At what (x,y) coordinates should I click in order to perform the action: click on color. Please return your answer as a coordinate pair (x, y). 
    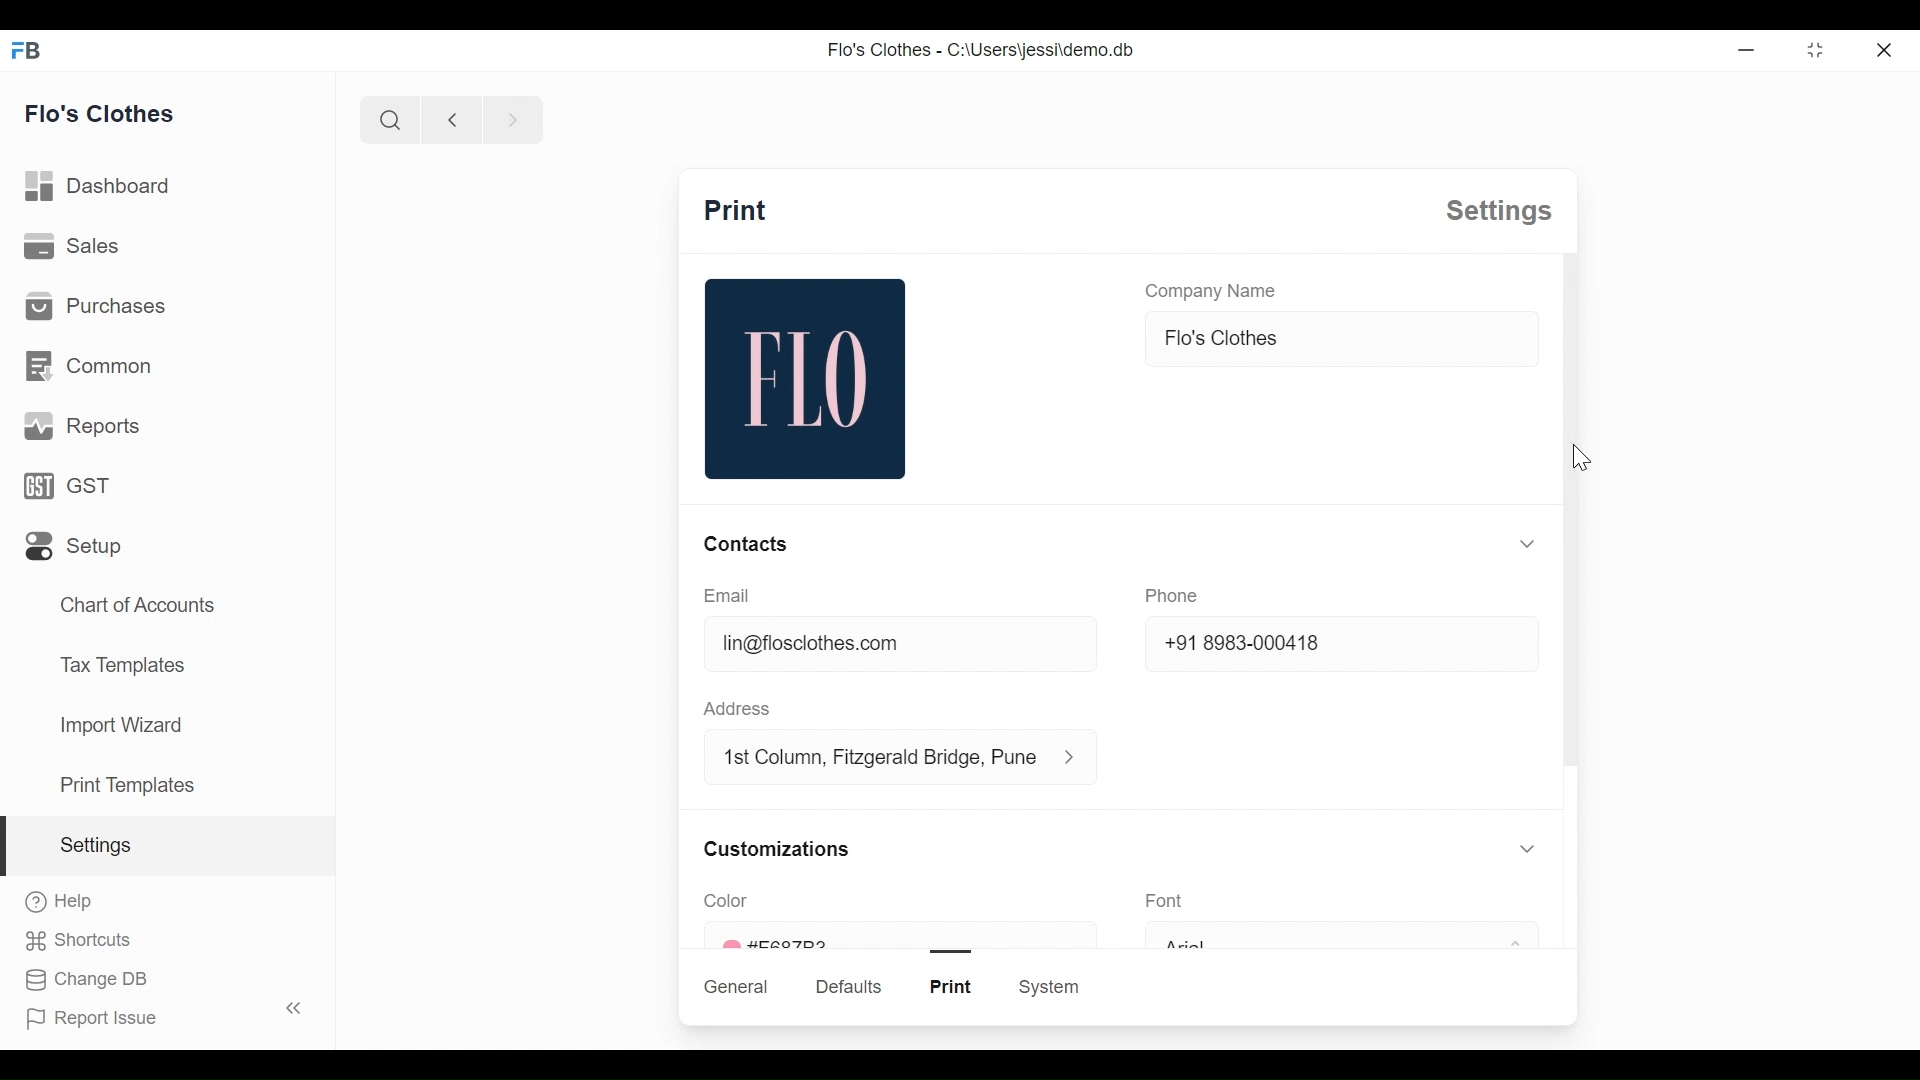
    Looking at the image, I should click on (726, 901).